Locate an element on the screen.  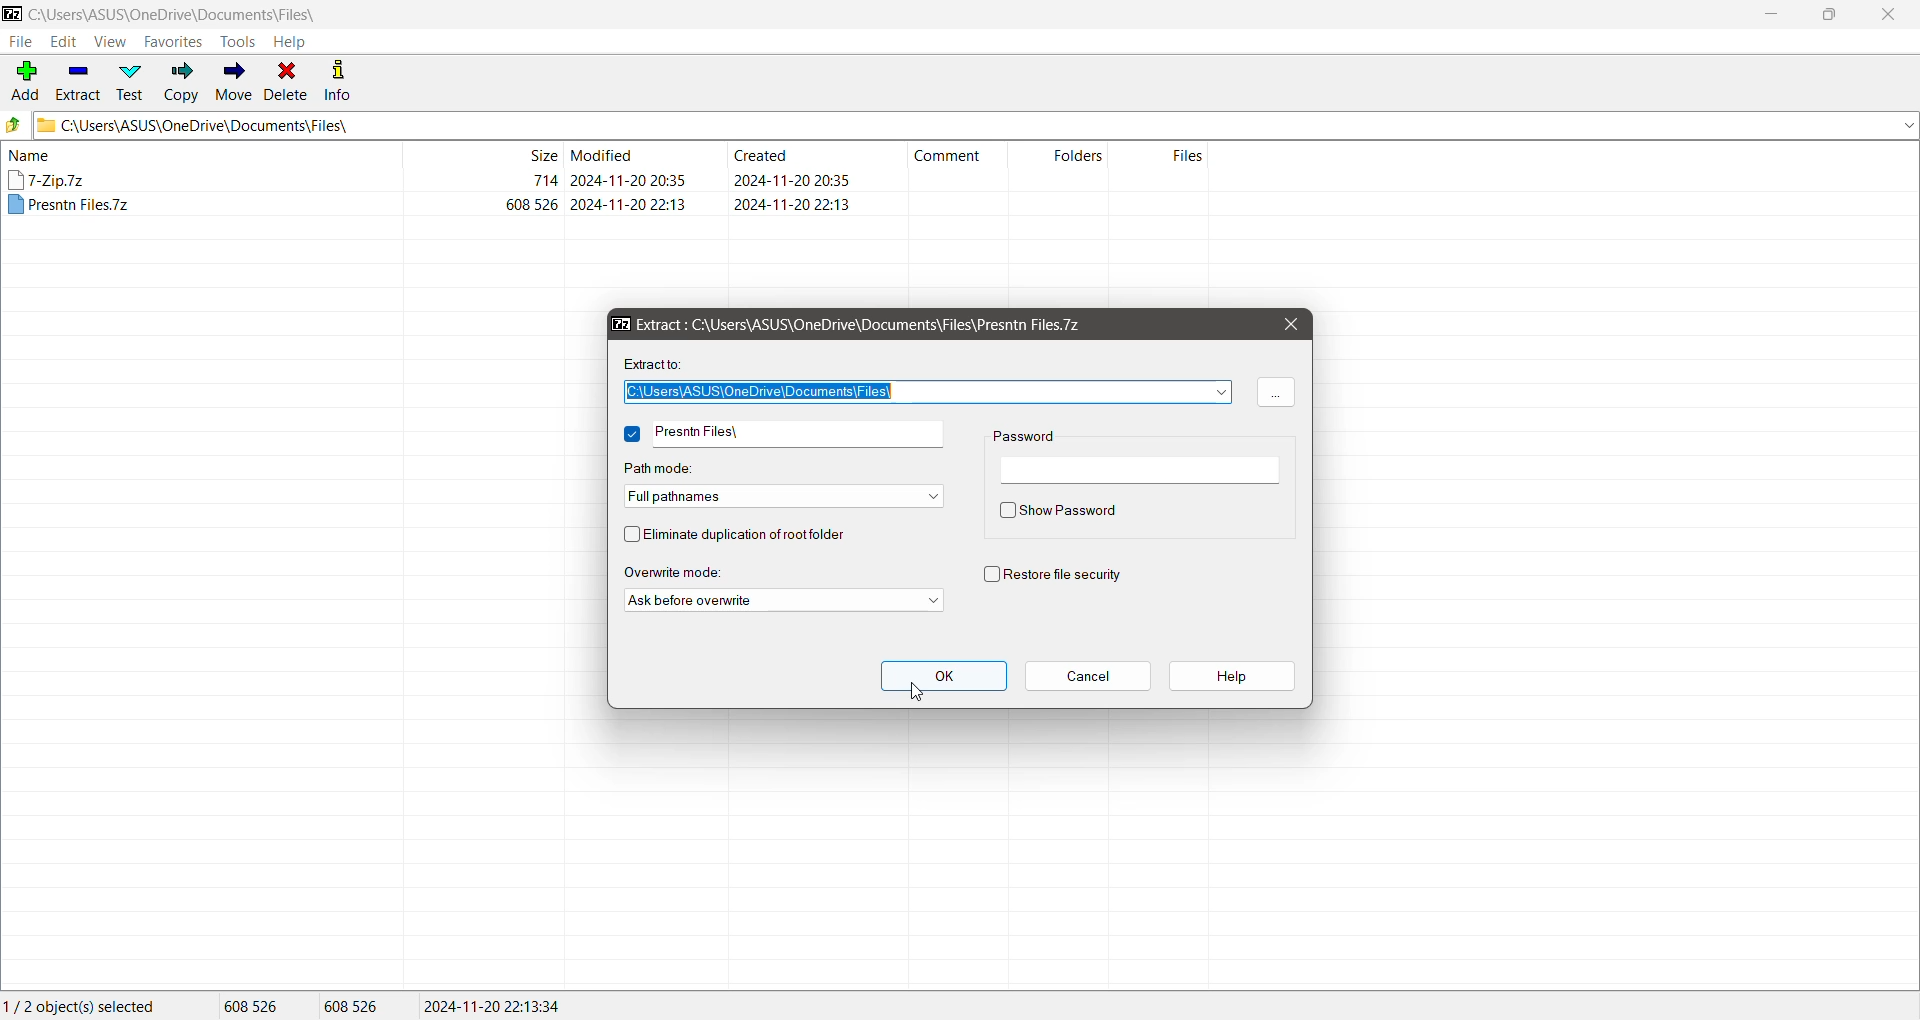
created date & time is located at coordinates (791, 180).